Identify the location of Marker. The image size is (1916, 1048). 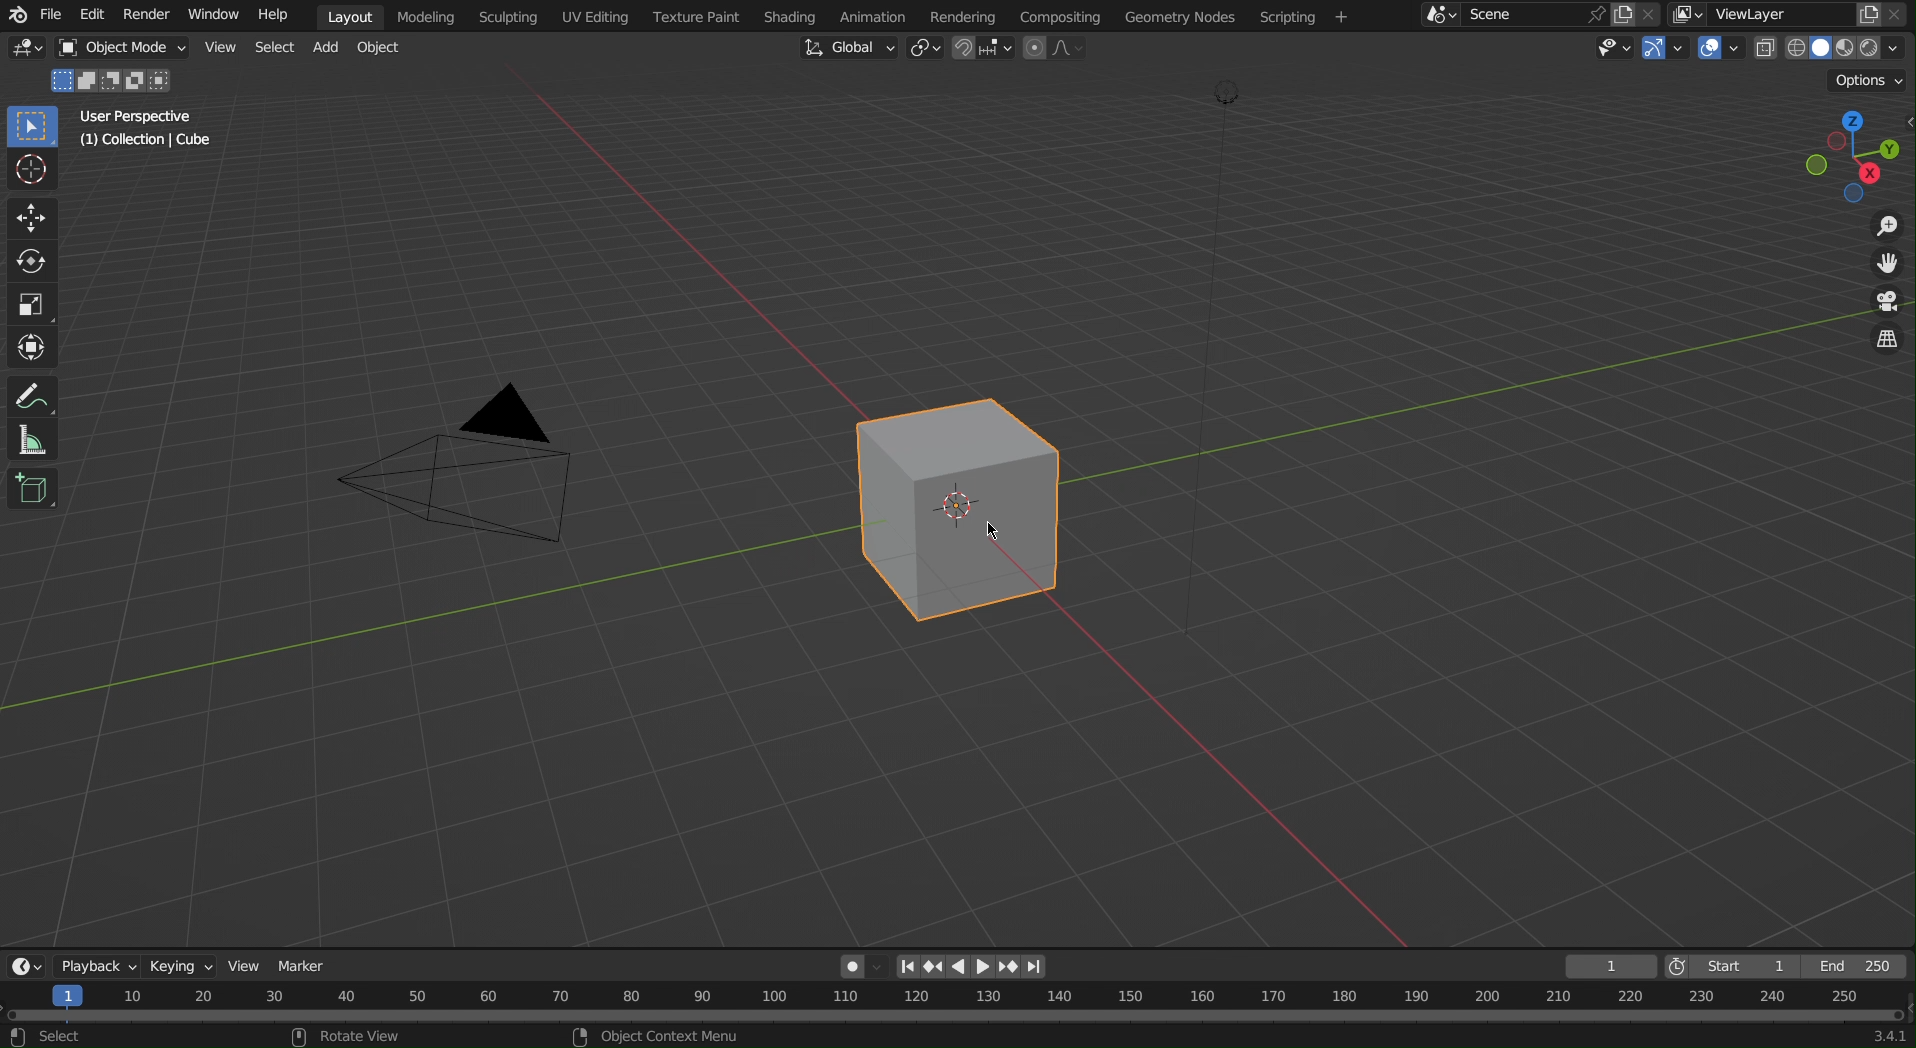
(309, 967).